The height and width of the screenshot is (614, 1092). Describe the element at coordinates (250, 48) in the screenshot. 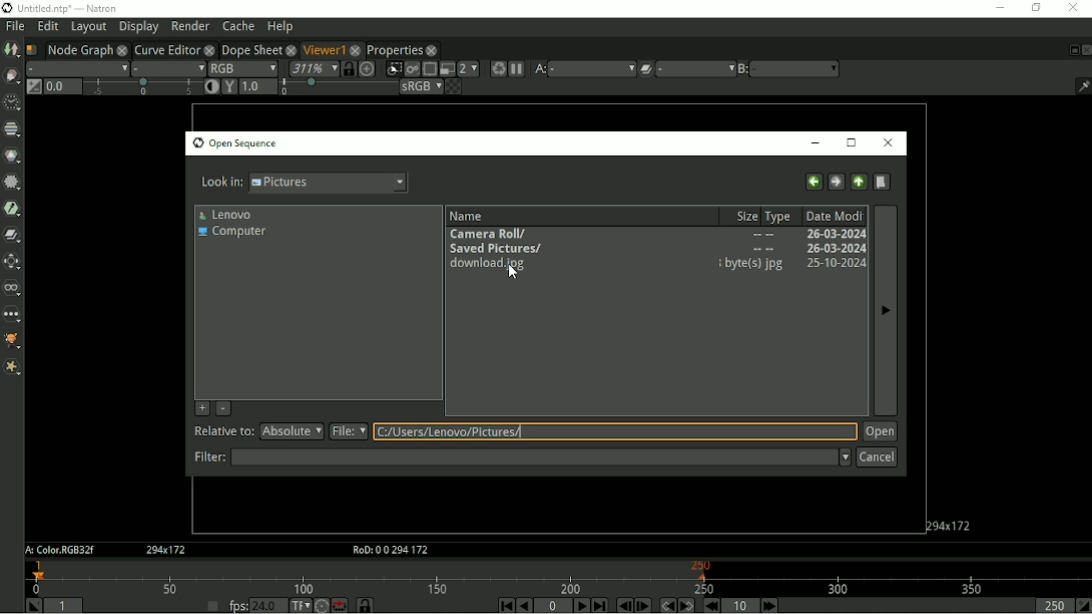

I see `Dope Sheet` at that location.